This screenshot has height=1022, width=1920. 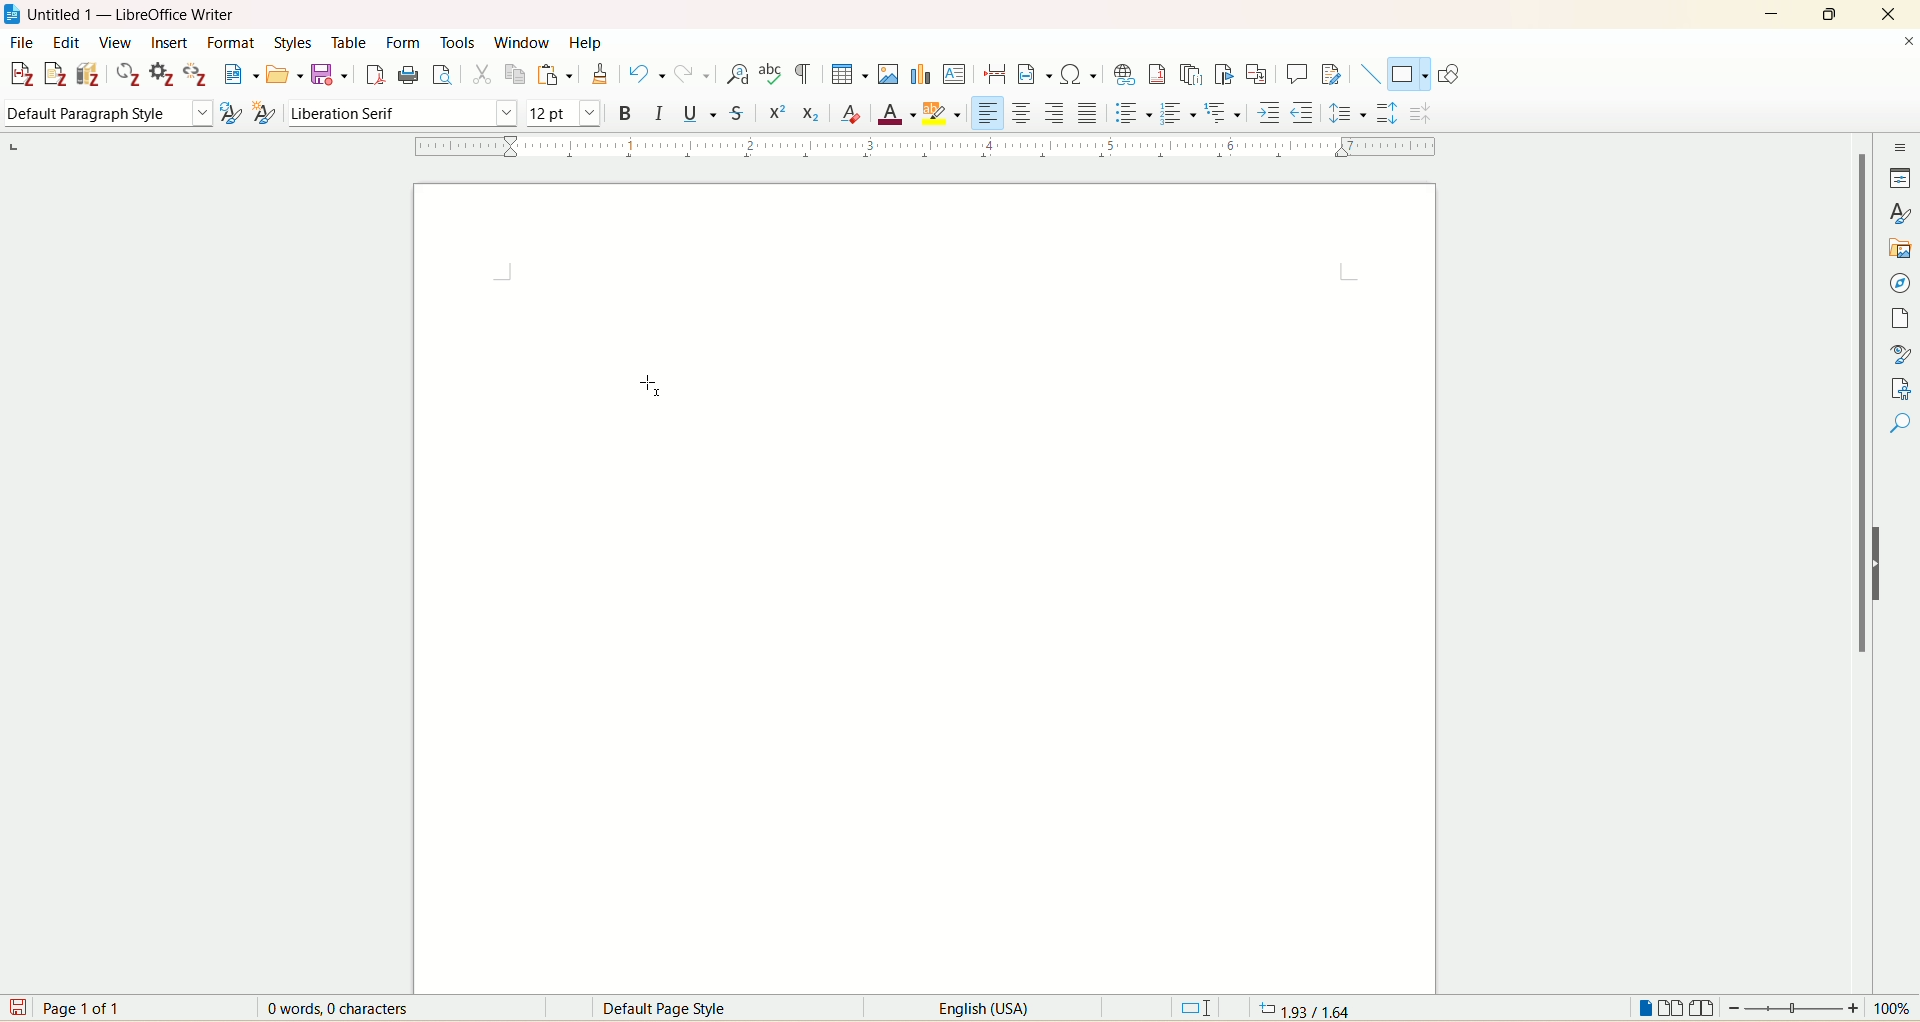 What do you see at coordinates (170, 43) in the screenshot?
I see `insert` at bounding box center [170, 43].